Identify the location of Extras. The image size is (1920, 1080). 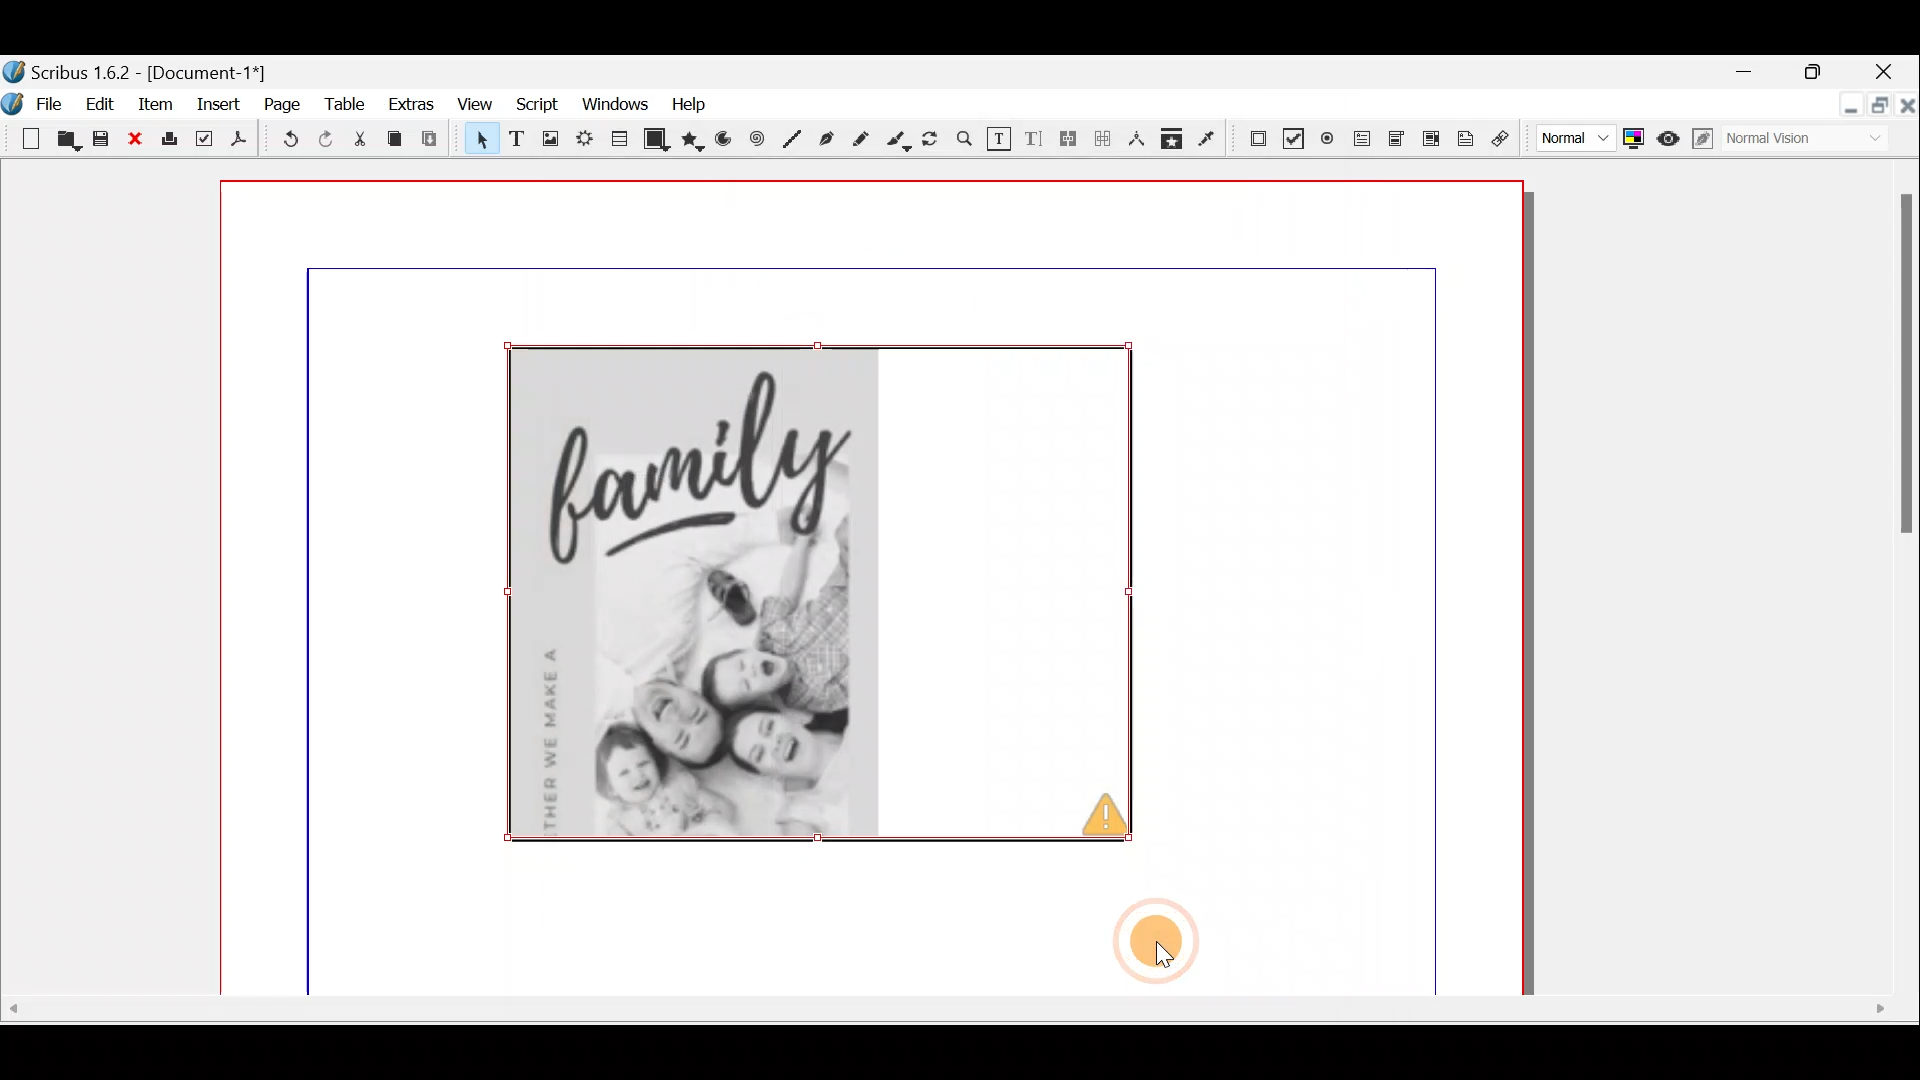
(411, 109).